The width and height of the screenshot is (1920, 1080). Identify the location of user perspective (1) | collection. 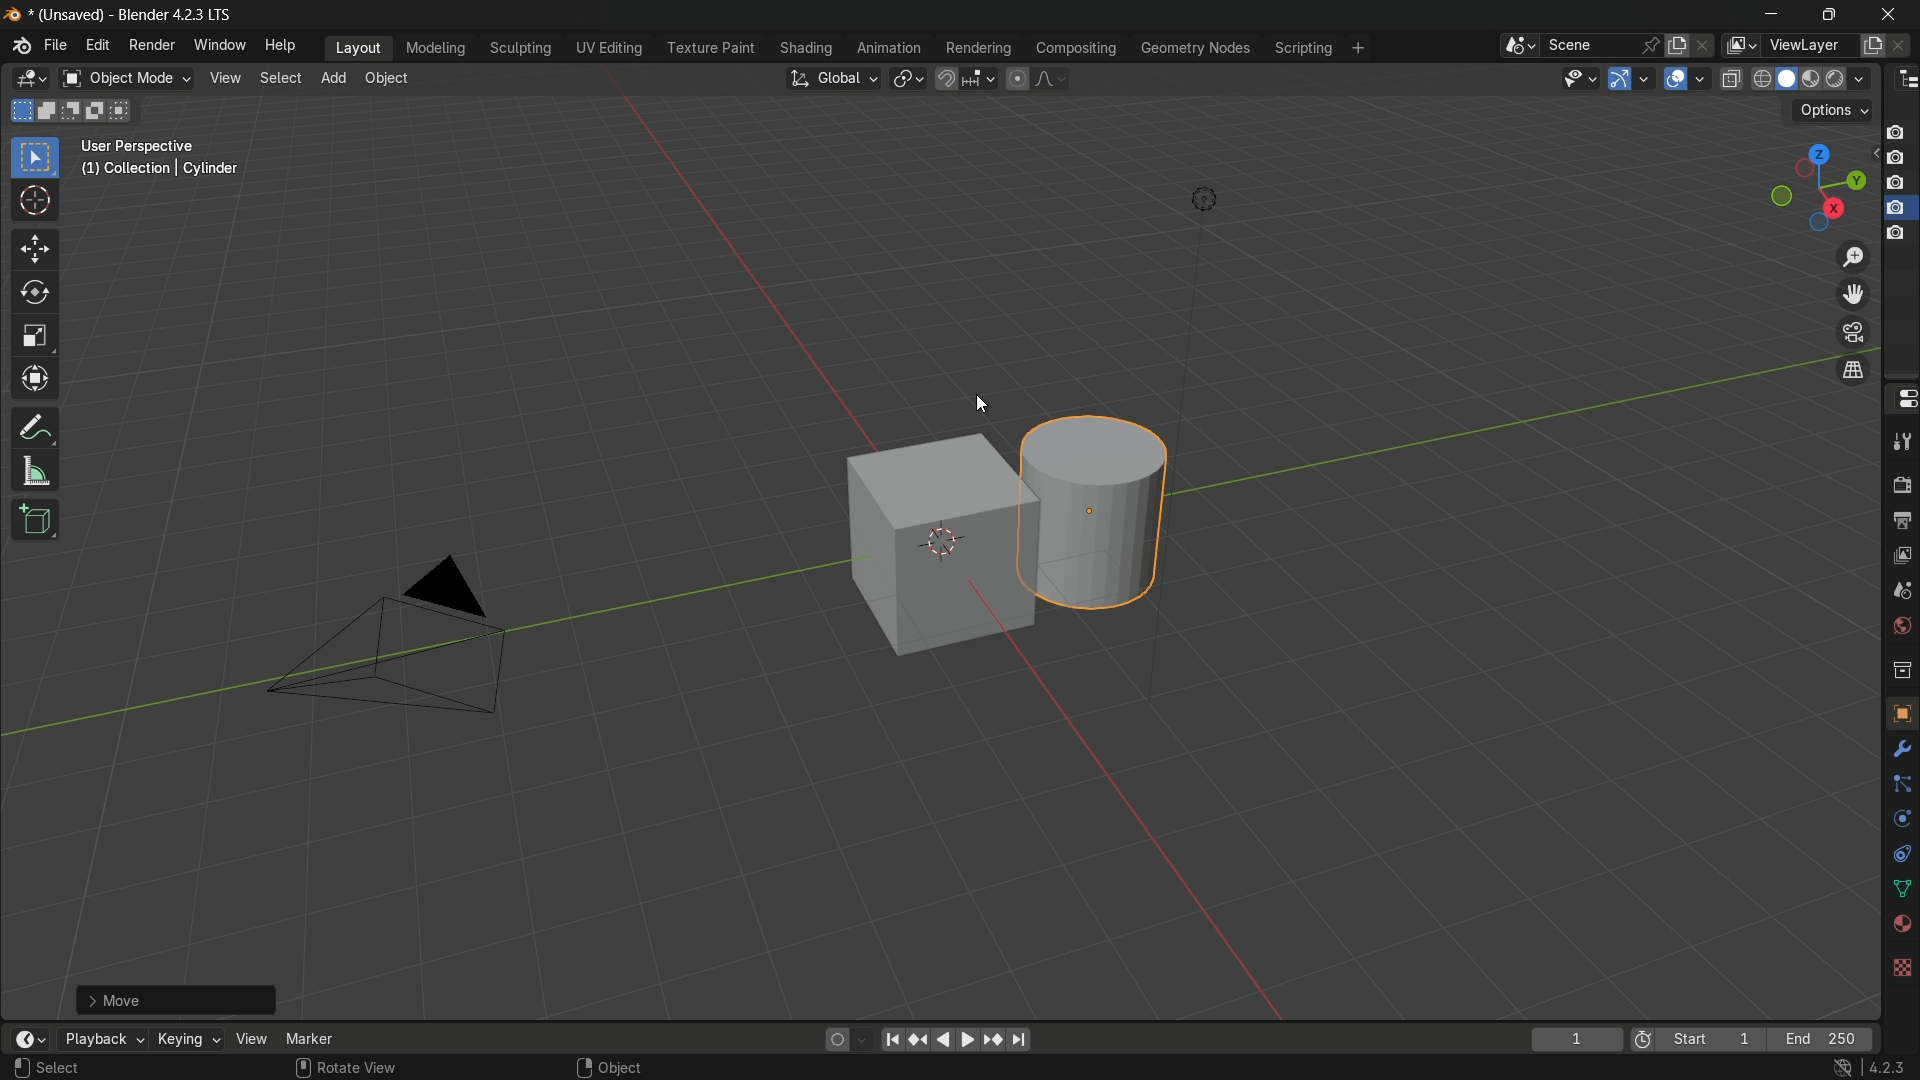
(160, 163).